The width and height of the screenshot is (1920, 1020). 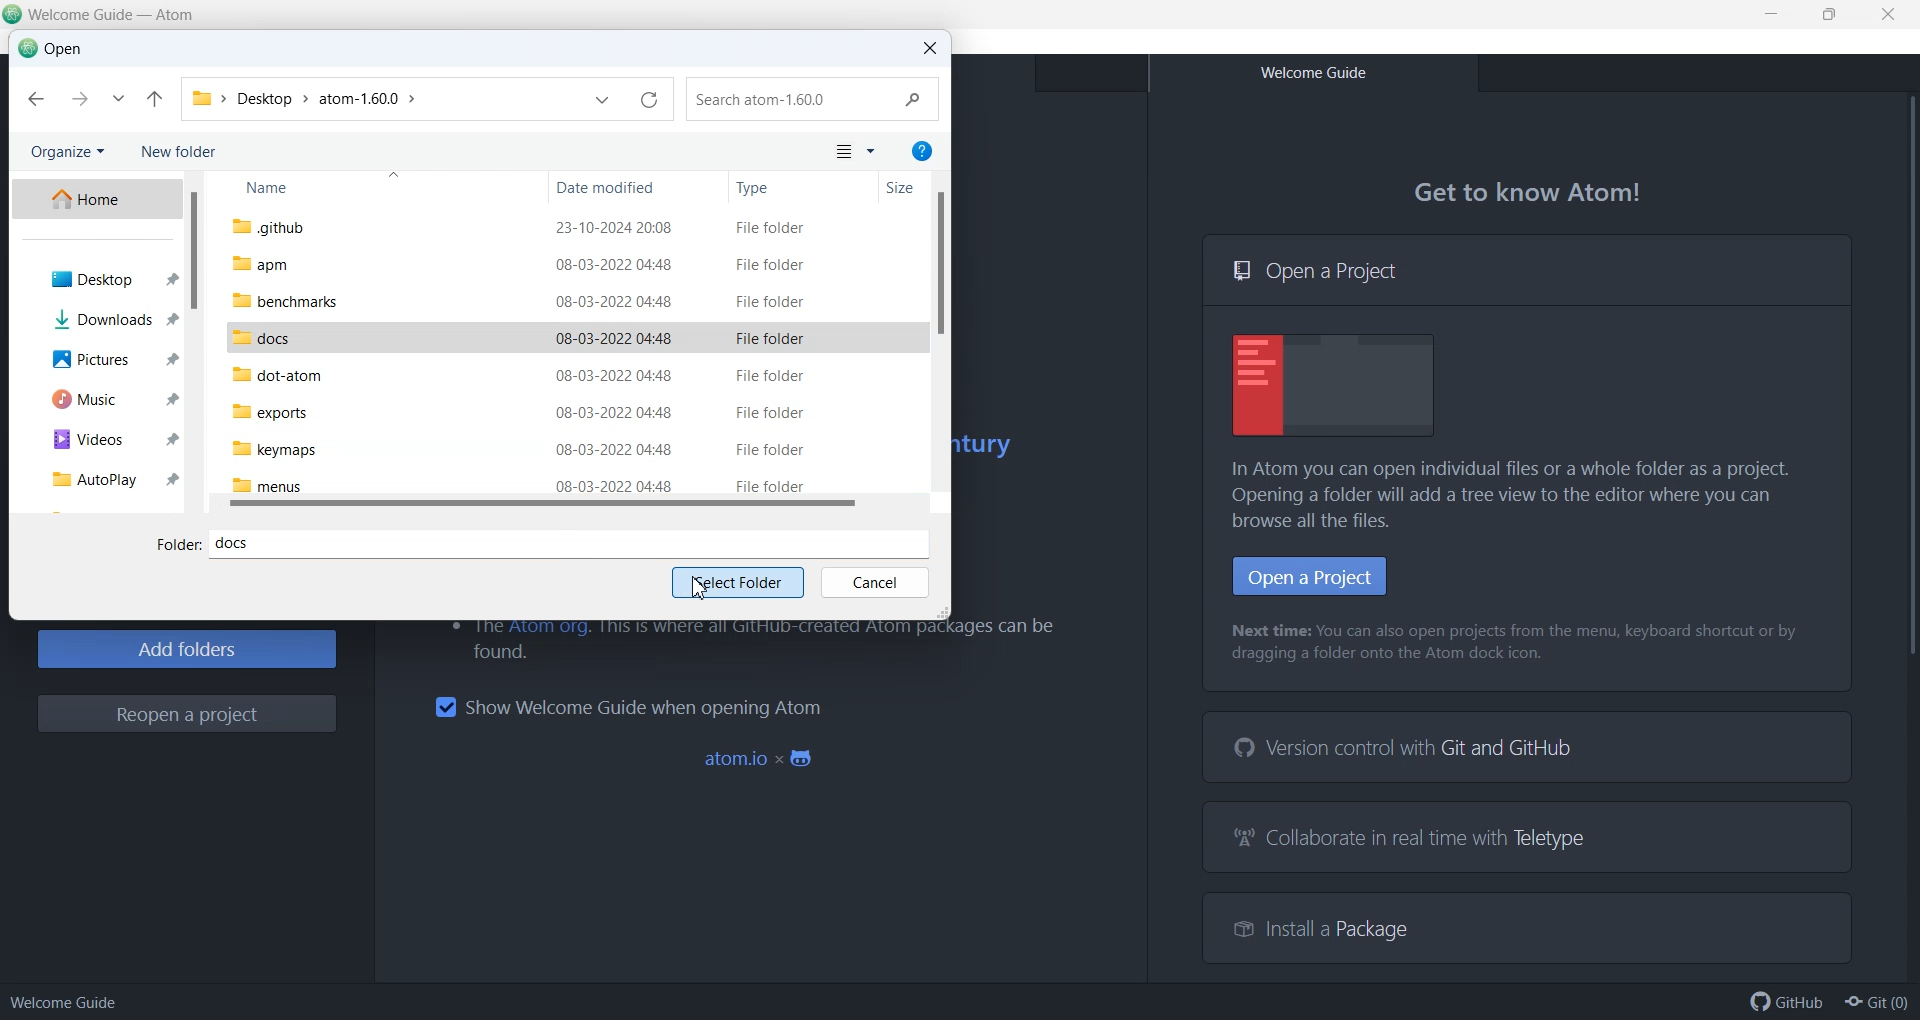 What do you see at coordinates (95, 279) in the screenshot?
I see `Desktop` at bounding box center [95, 279].